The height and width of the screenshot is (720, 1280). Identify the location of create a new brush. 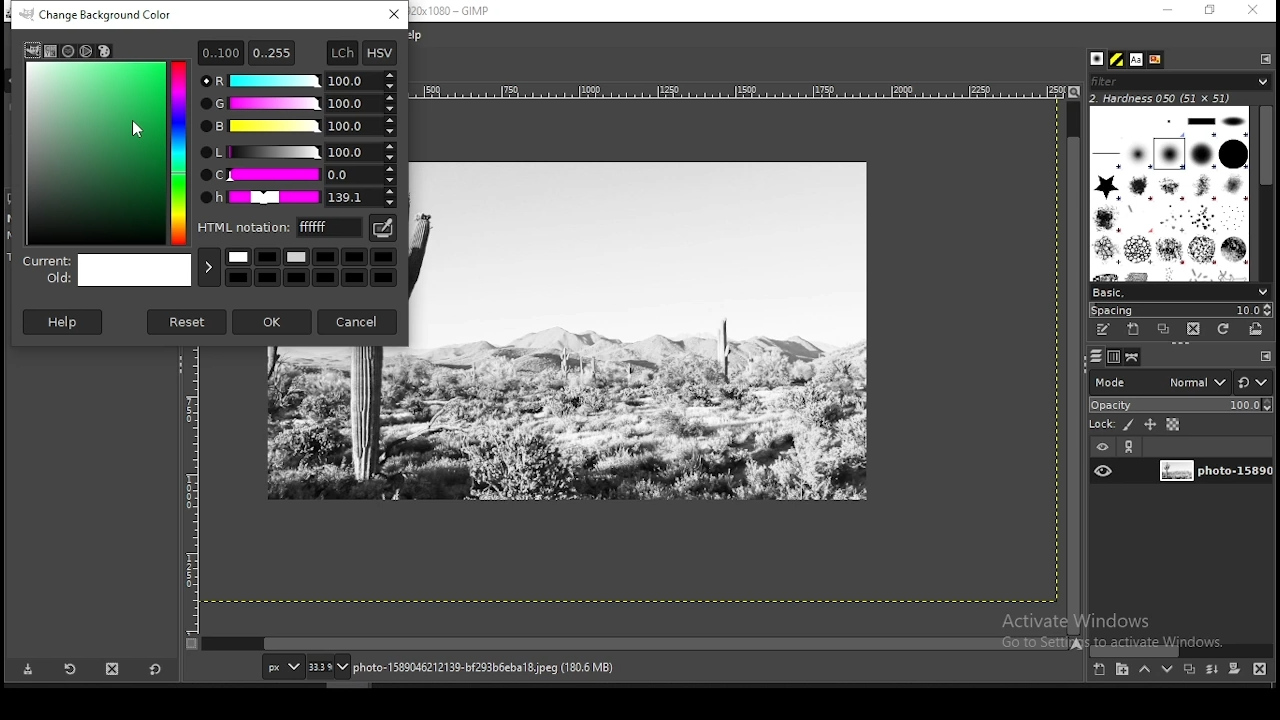
(1136, 330).